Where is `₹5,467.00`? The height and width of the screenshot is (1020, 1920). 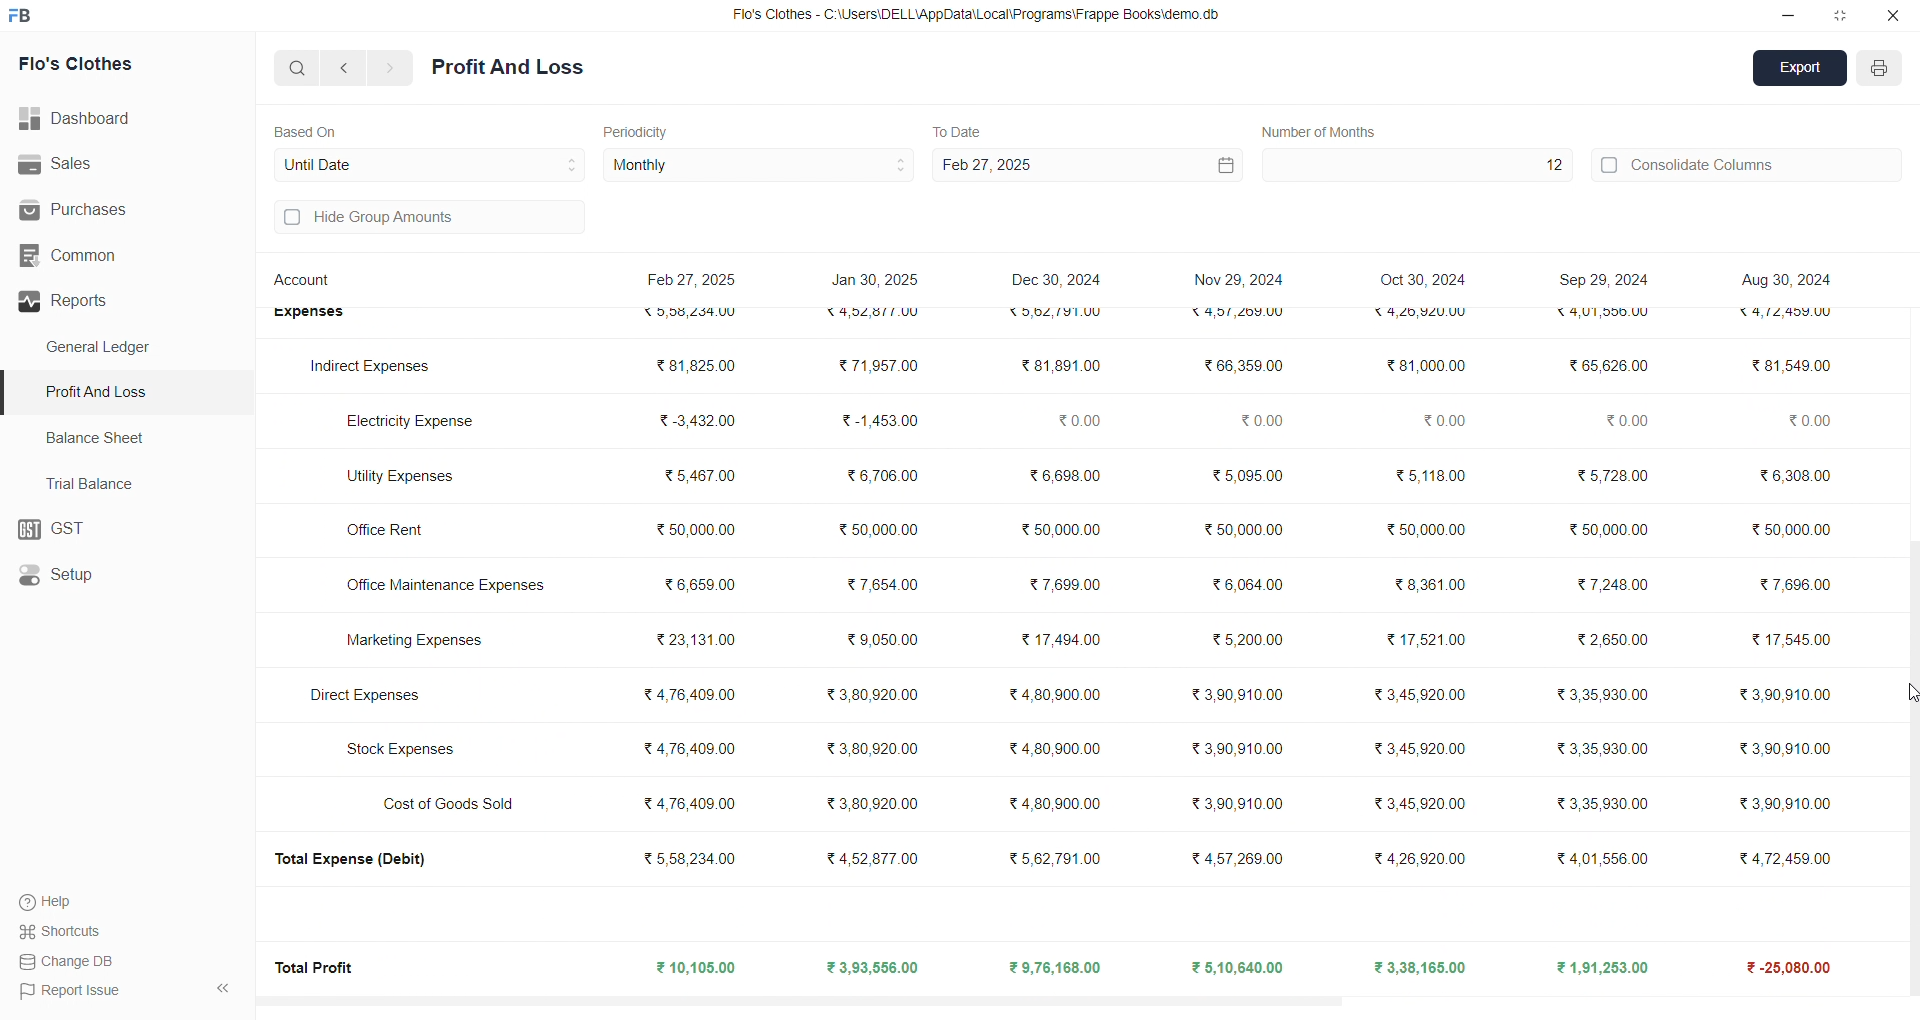 ₹5,467.00 is located at coordinates (698, 479).